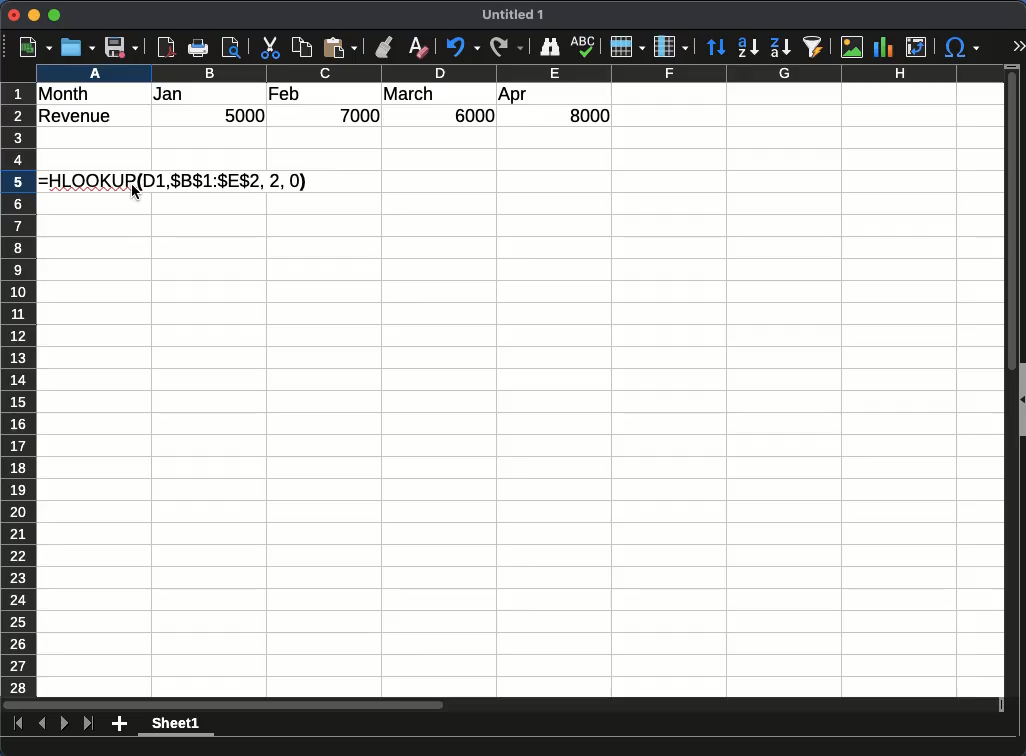 The height and width of the screenshot is (756, 1026). Describe the element at coordinates (78, 47) in the screenshot. I see `open` at that location.